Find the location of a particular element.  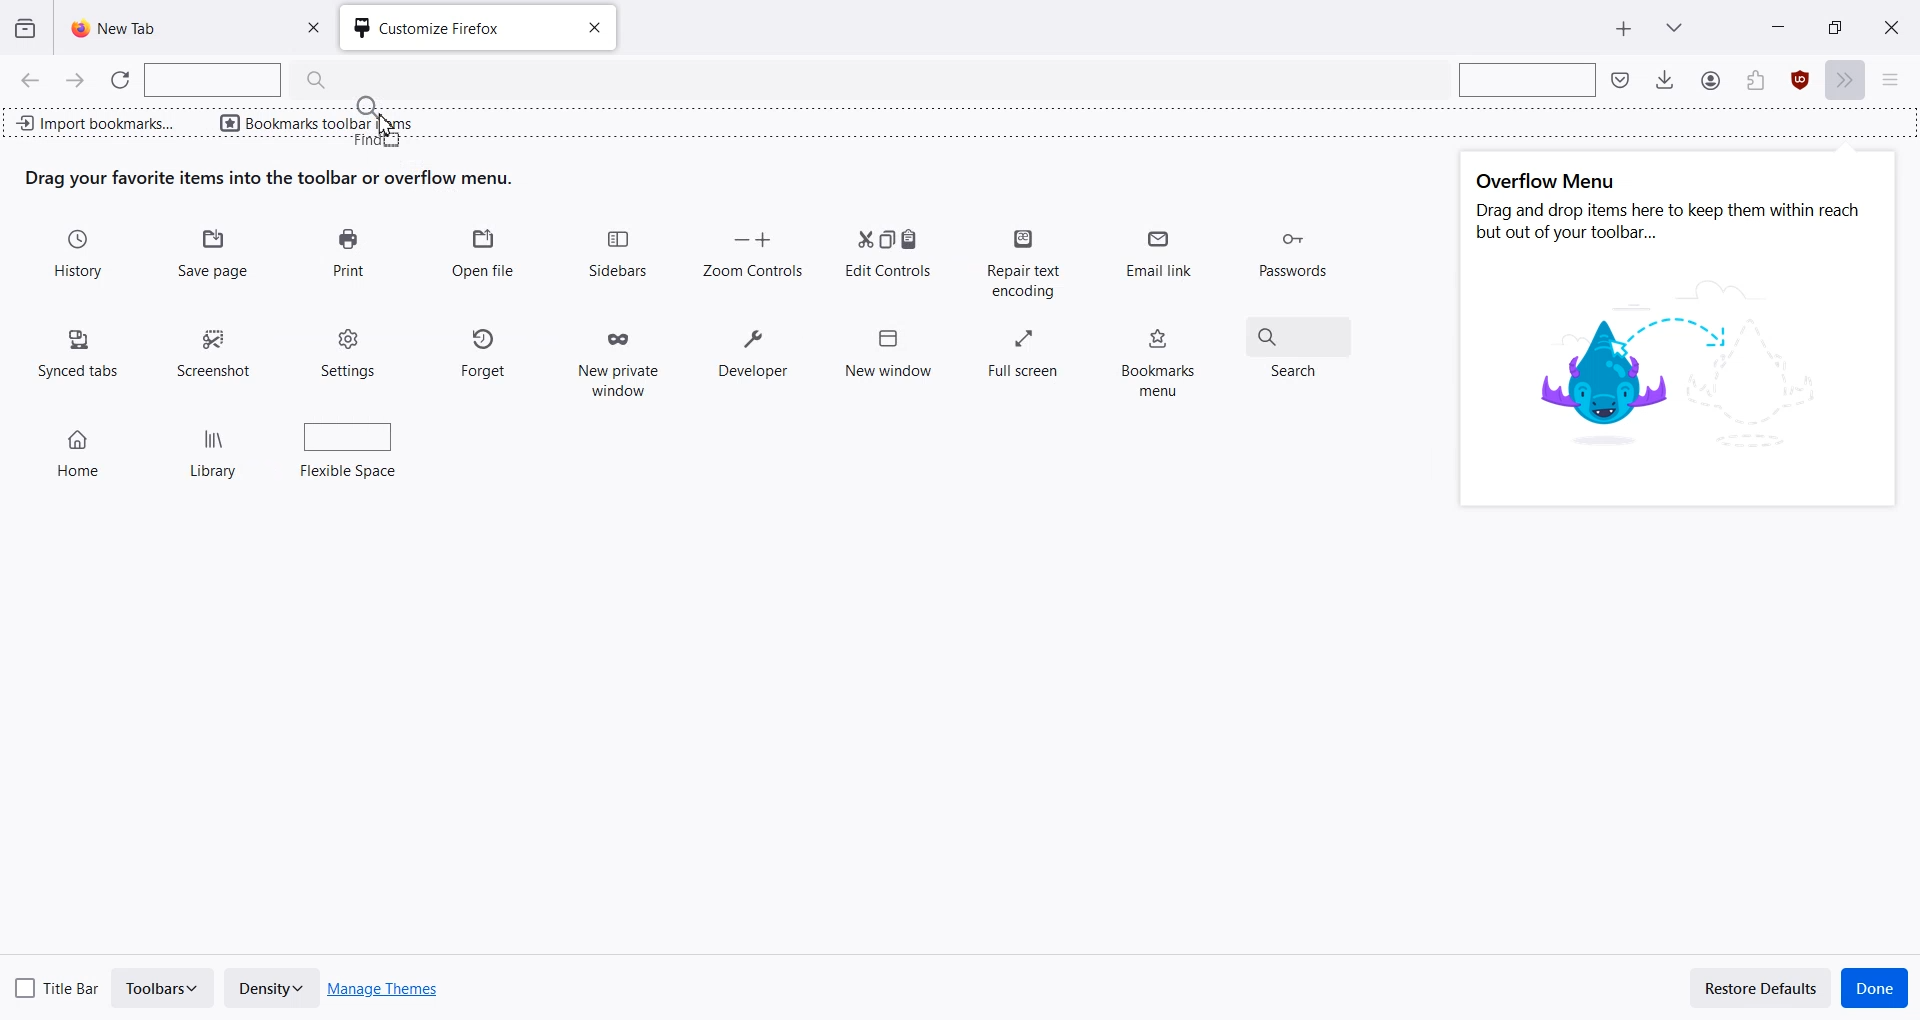

Customize Firefox is located at coordinates (452, 29).